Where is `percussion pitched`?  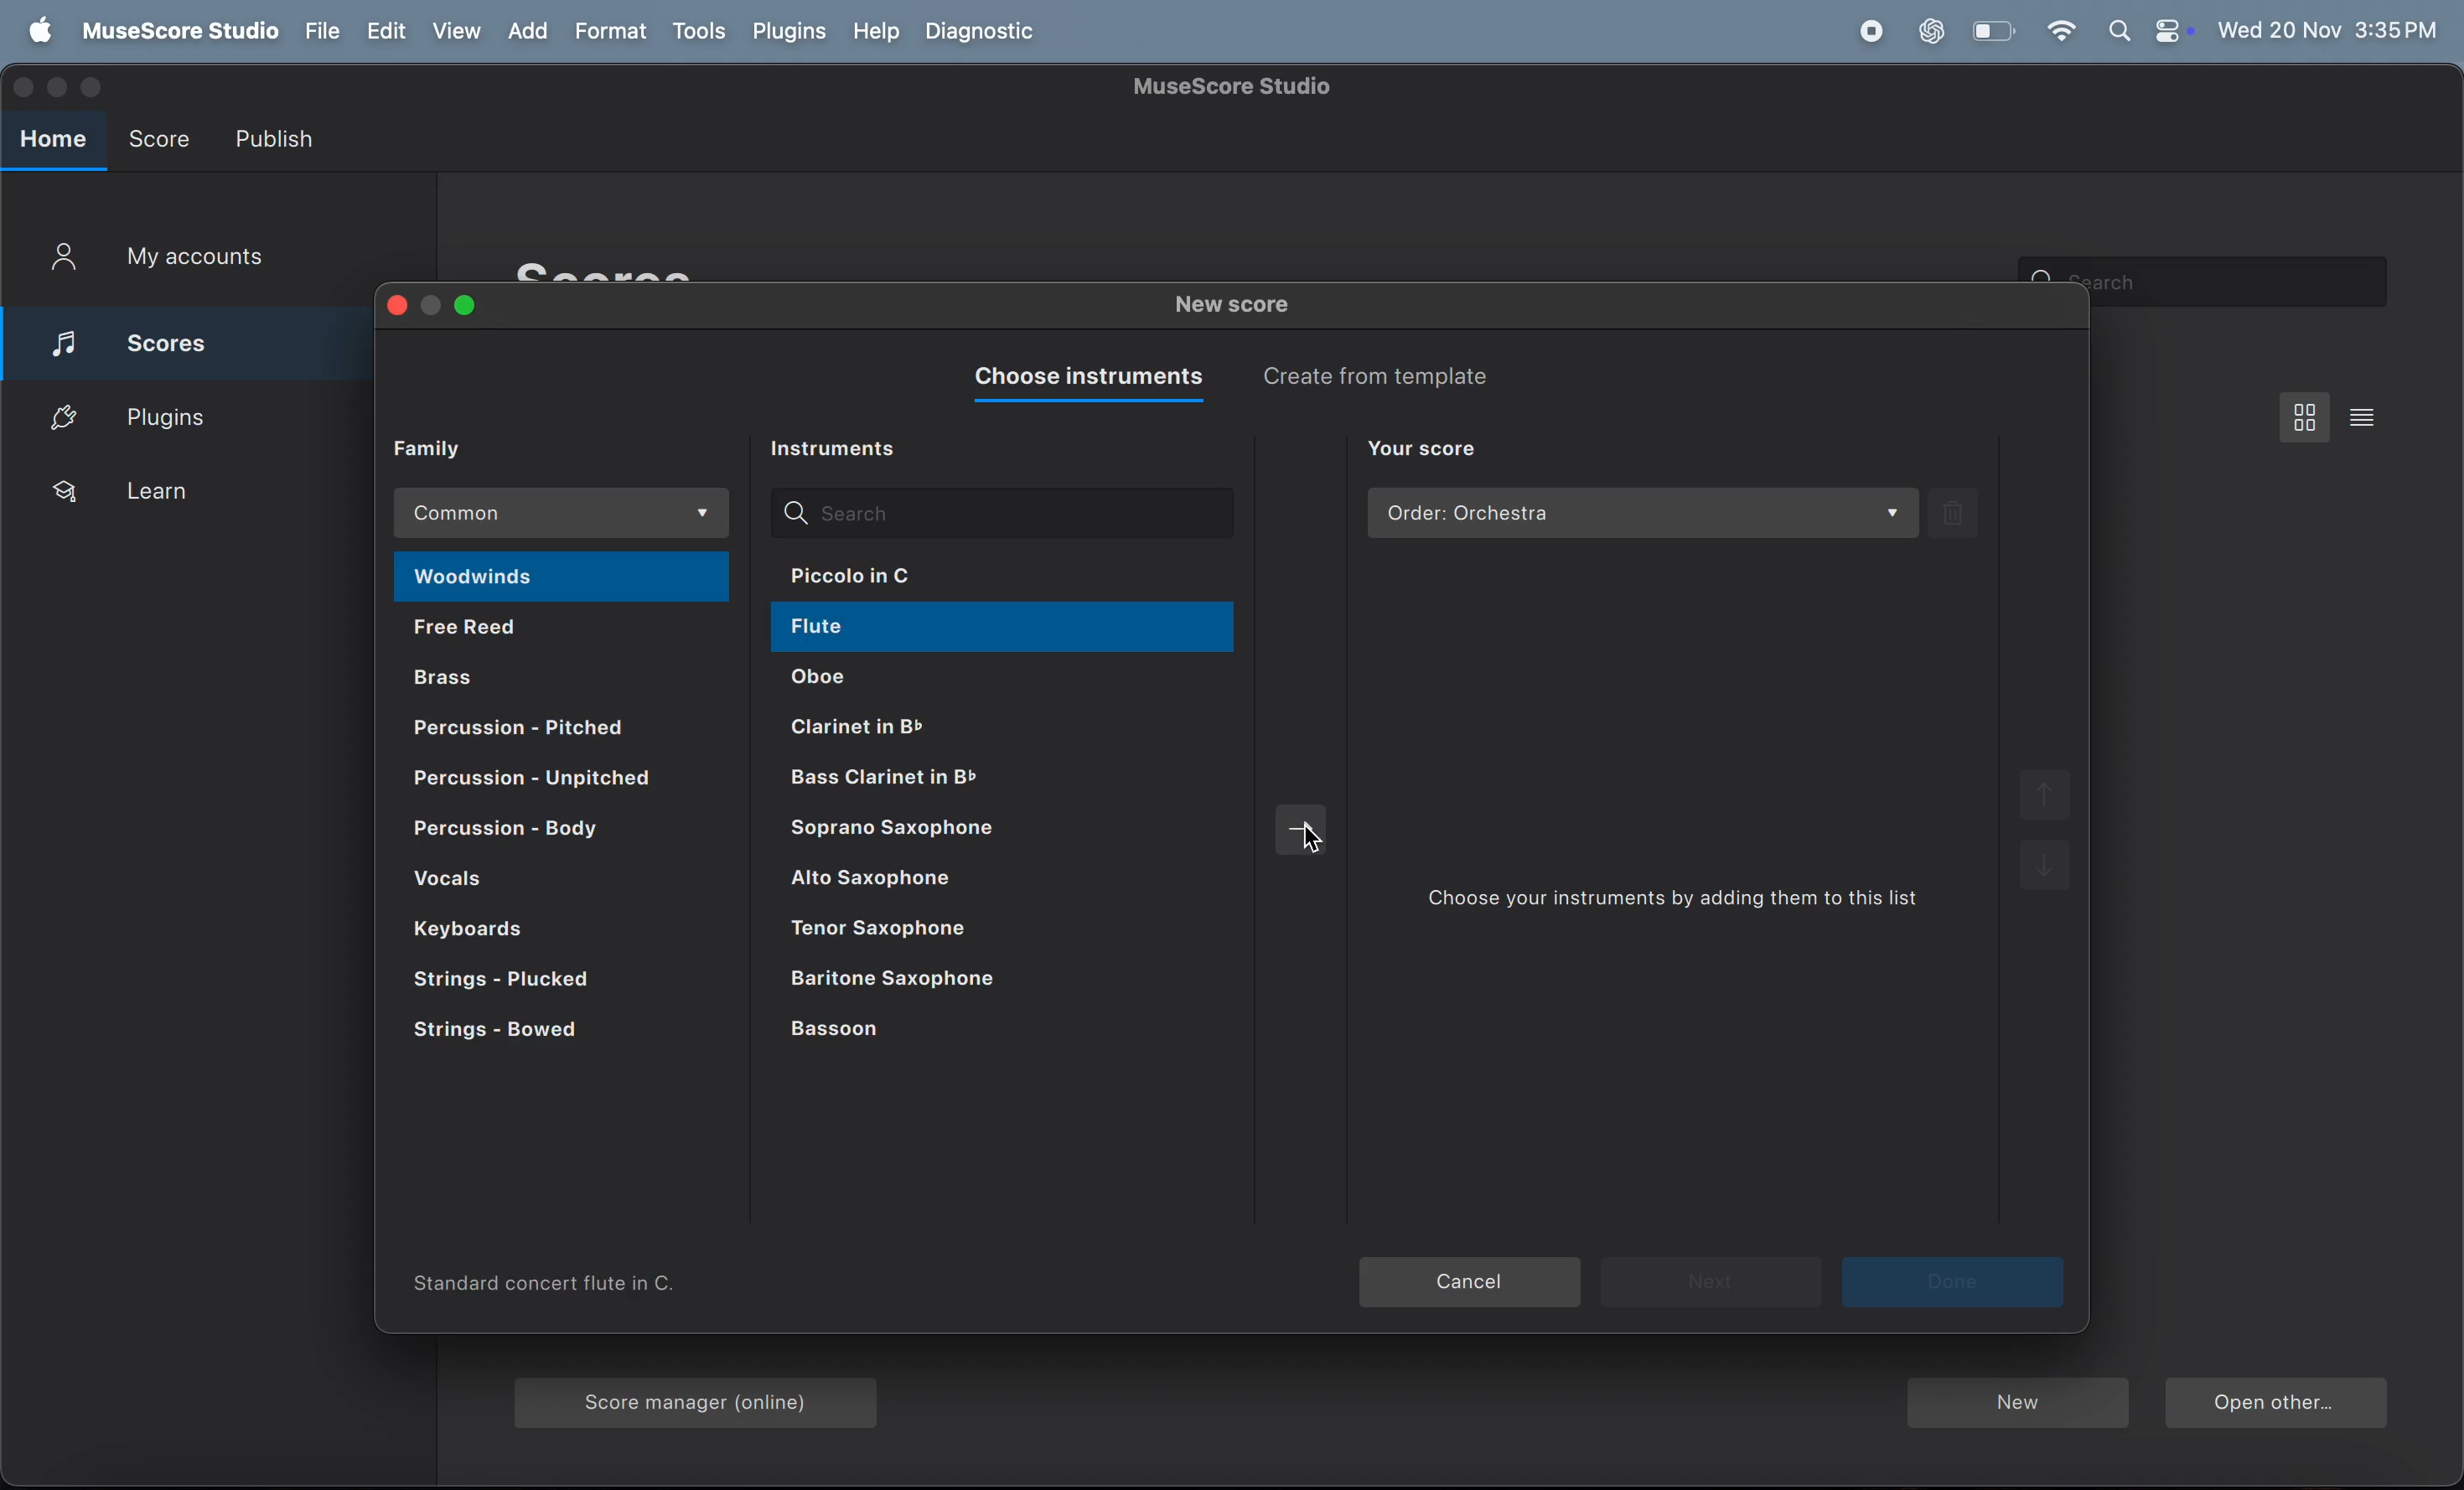 percussion pitched is located at coordinates (536, 781).